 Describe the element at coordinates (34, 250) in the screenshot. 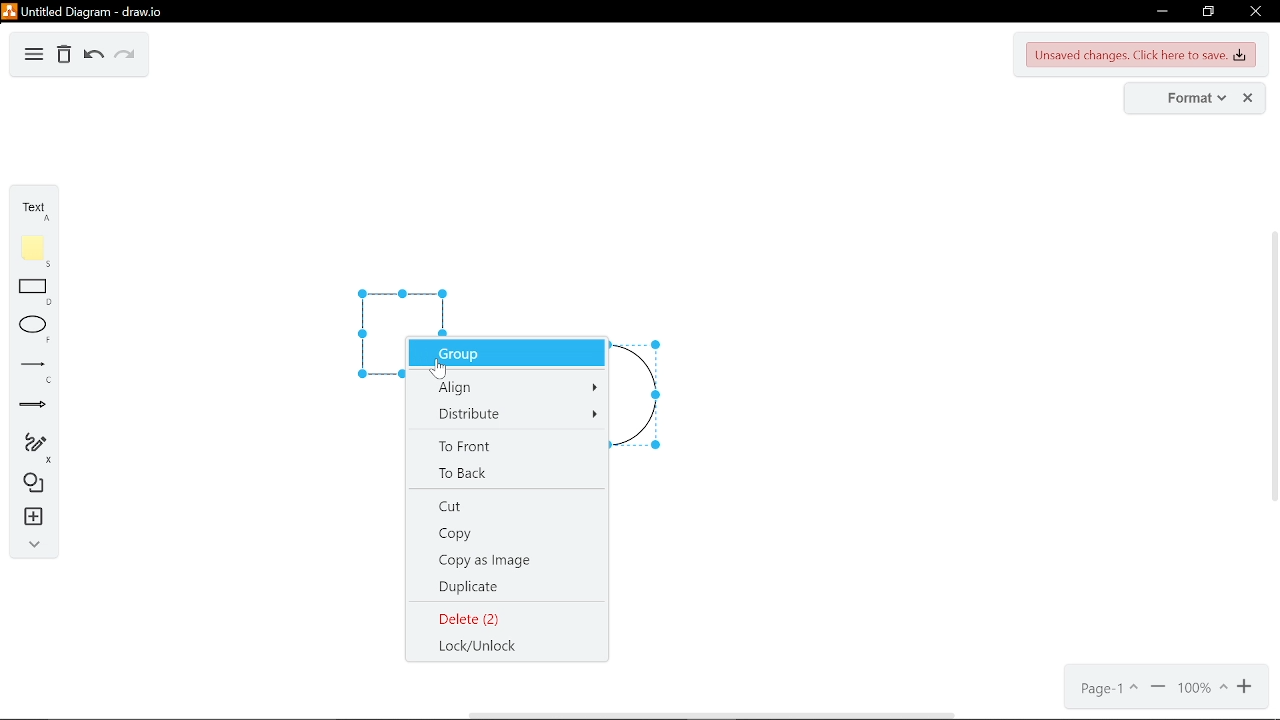

I see `note` at that location.